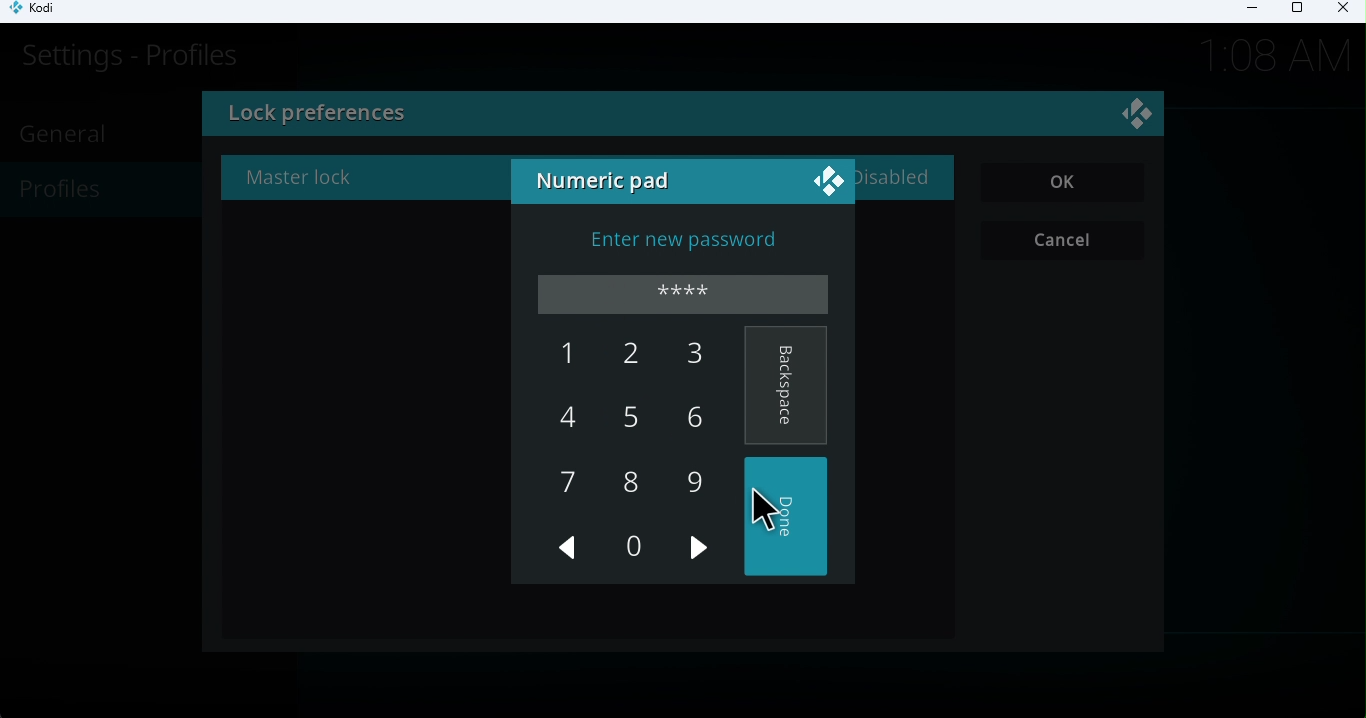 This screenshot has width=1366, height=718. Describe the element at coordinates (559, 355) in the screenshot. I see `1` at that location.